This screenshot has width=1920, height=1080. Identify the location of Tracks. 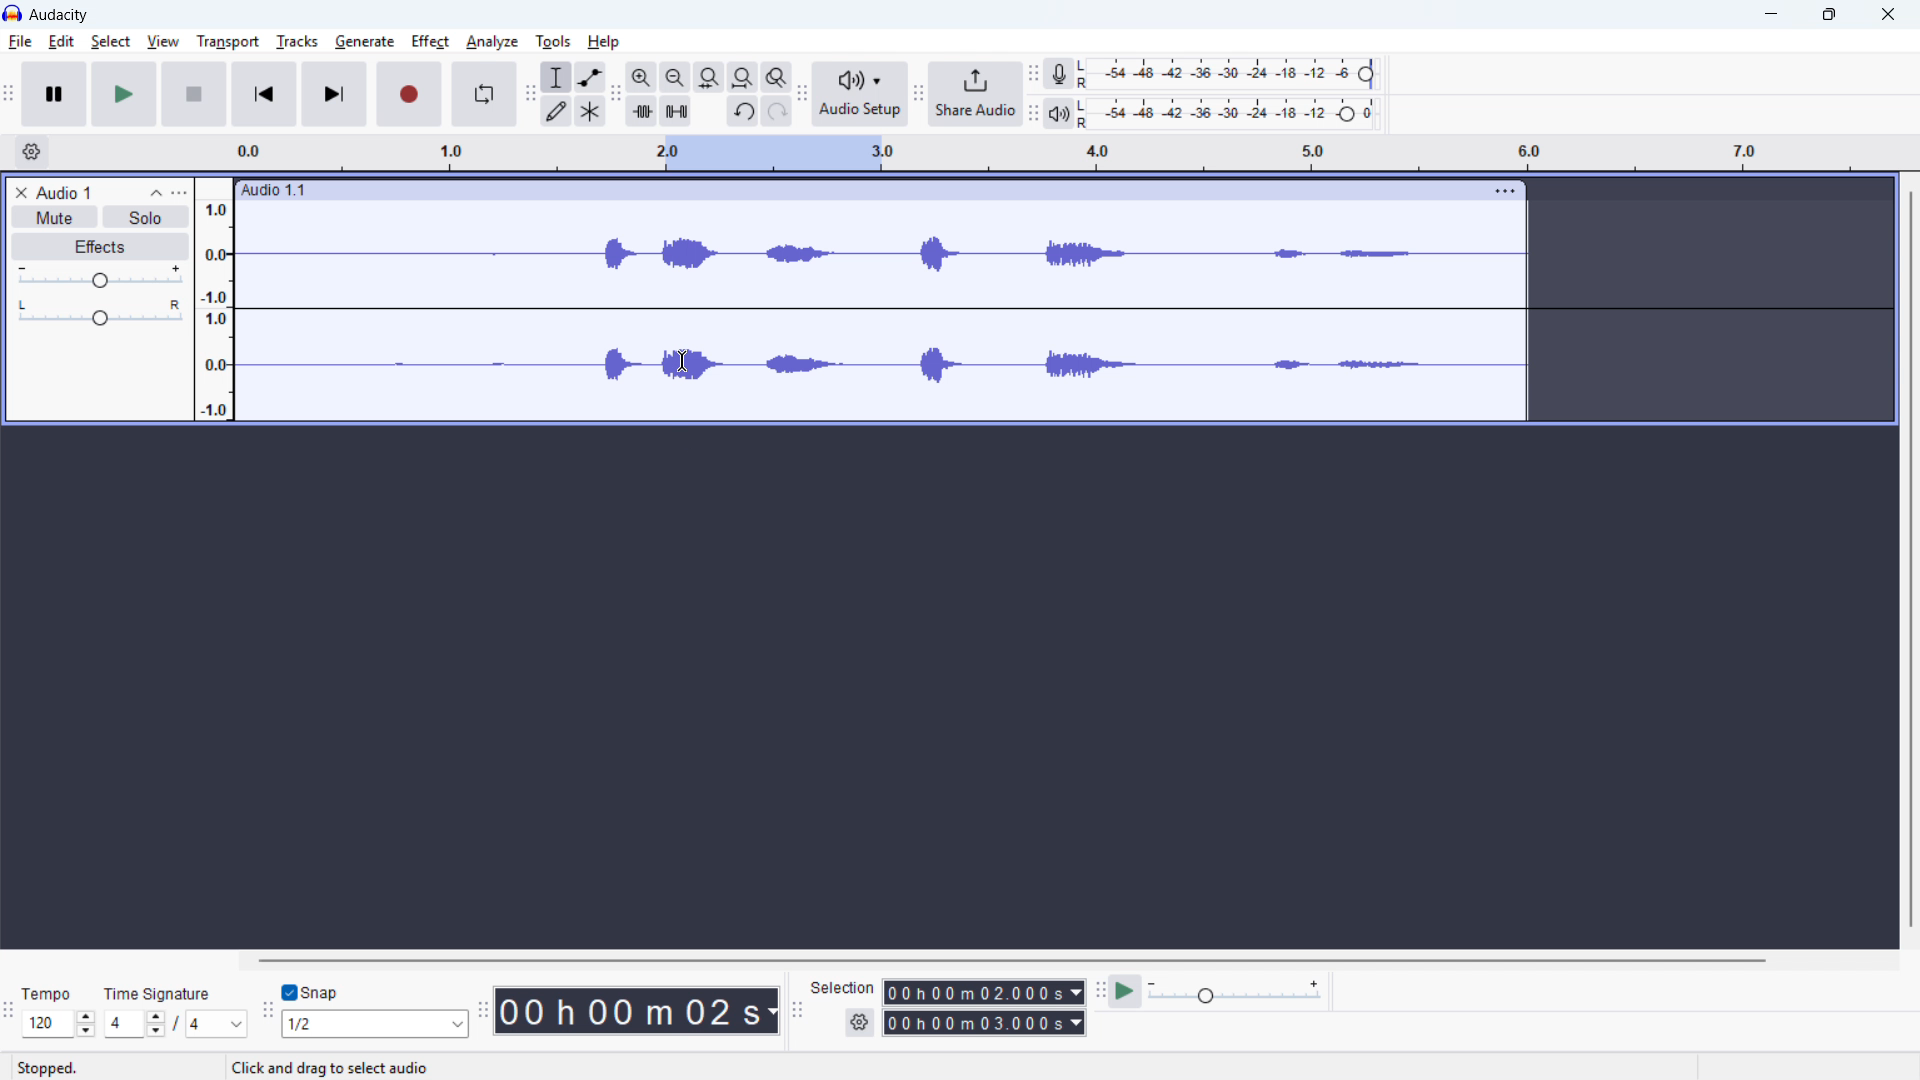
(298, 41).